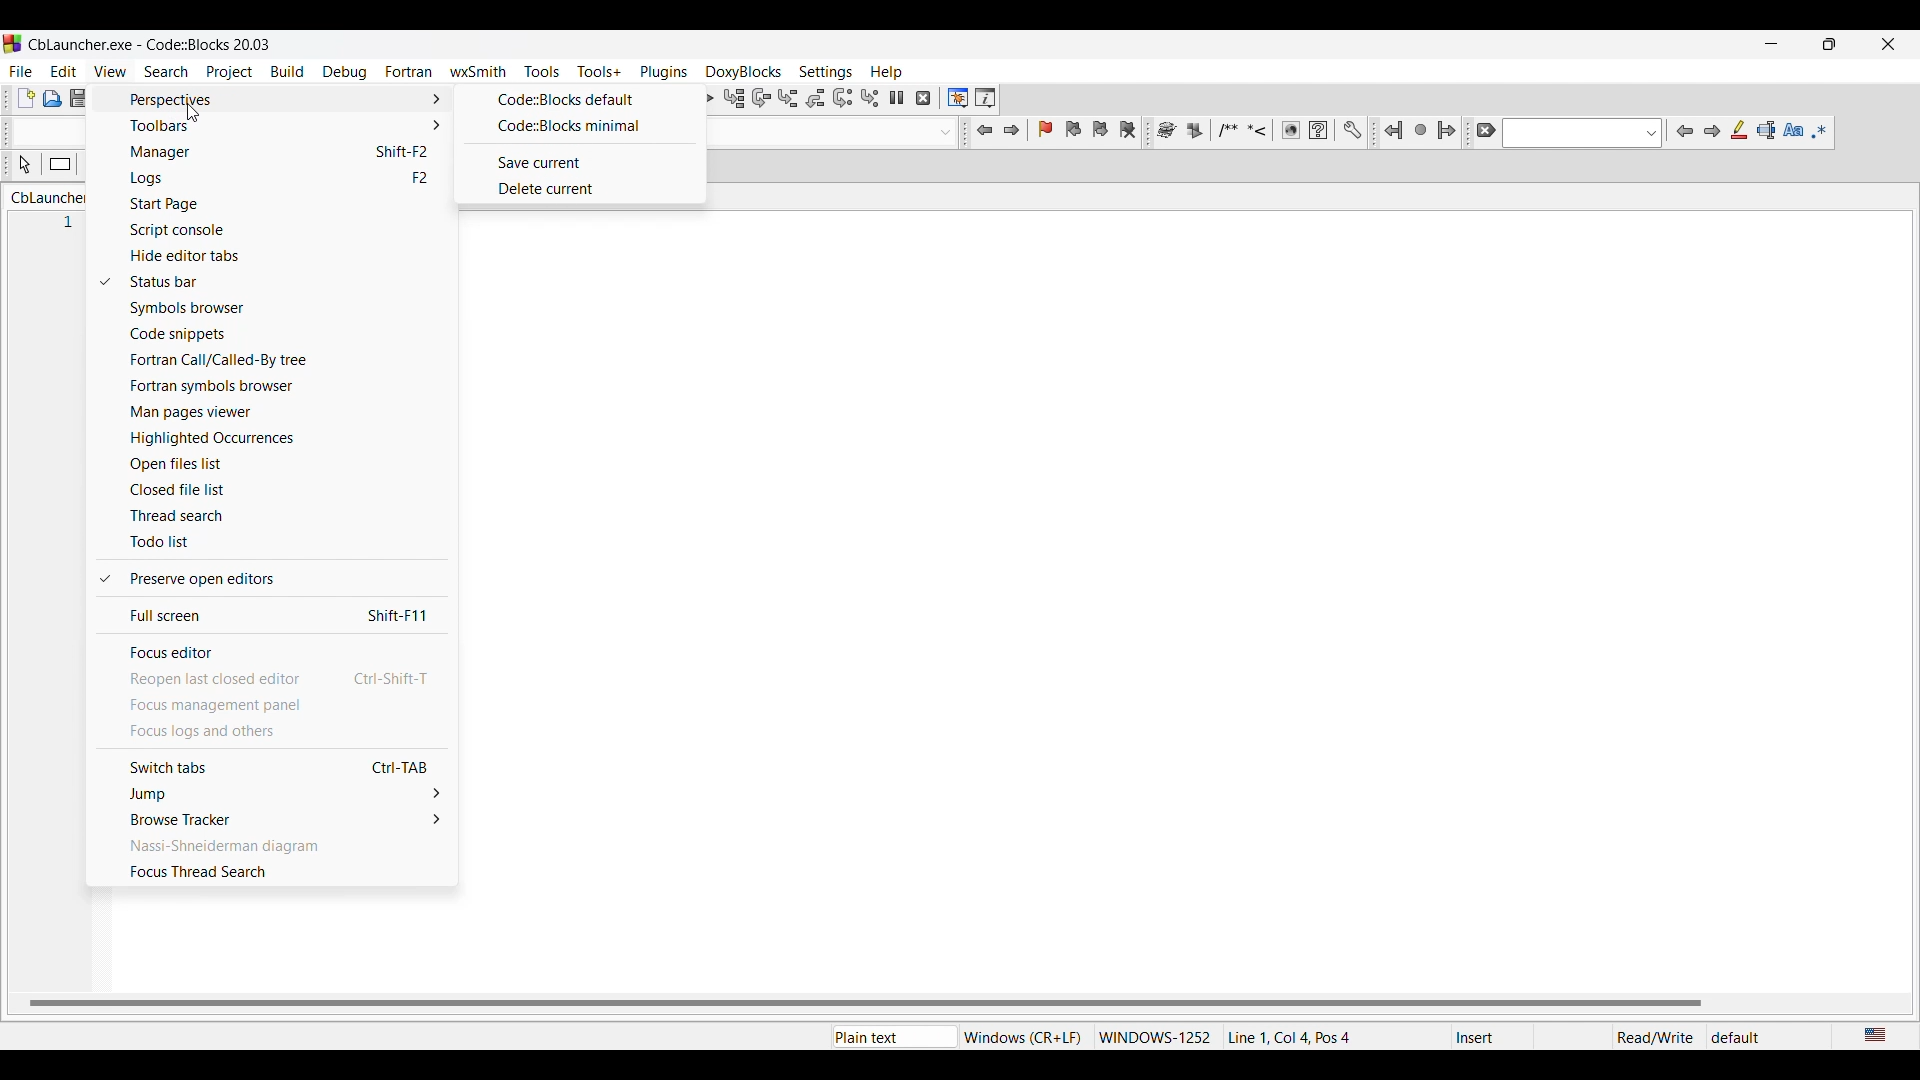  Describe the element at coordinates (1820, 131) in the screenshot. I see `Use regex` at that location.